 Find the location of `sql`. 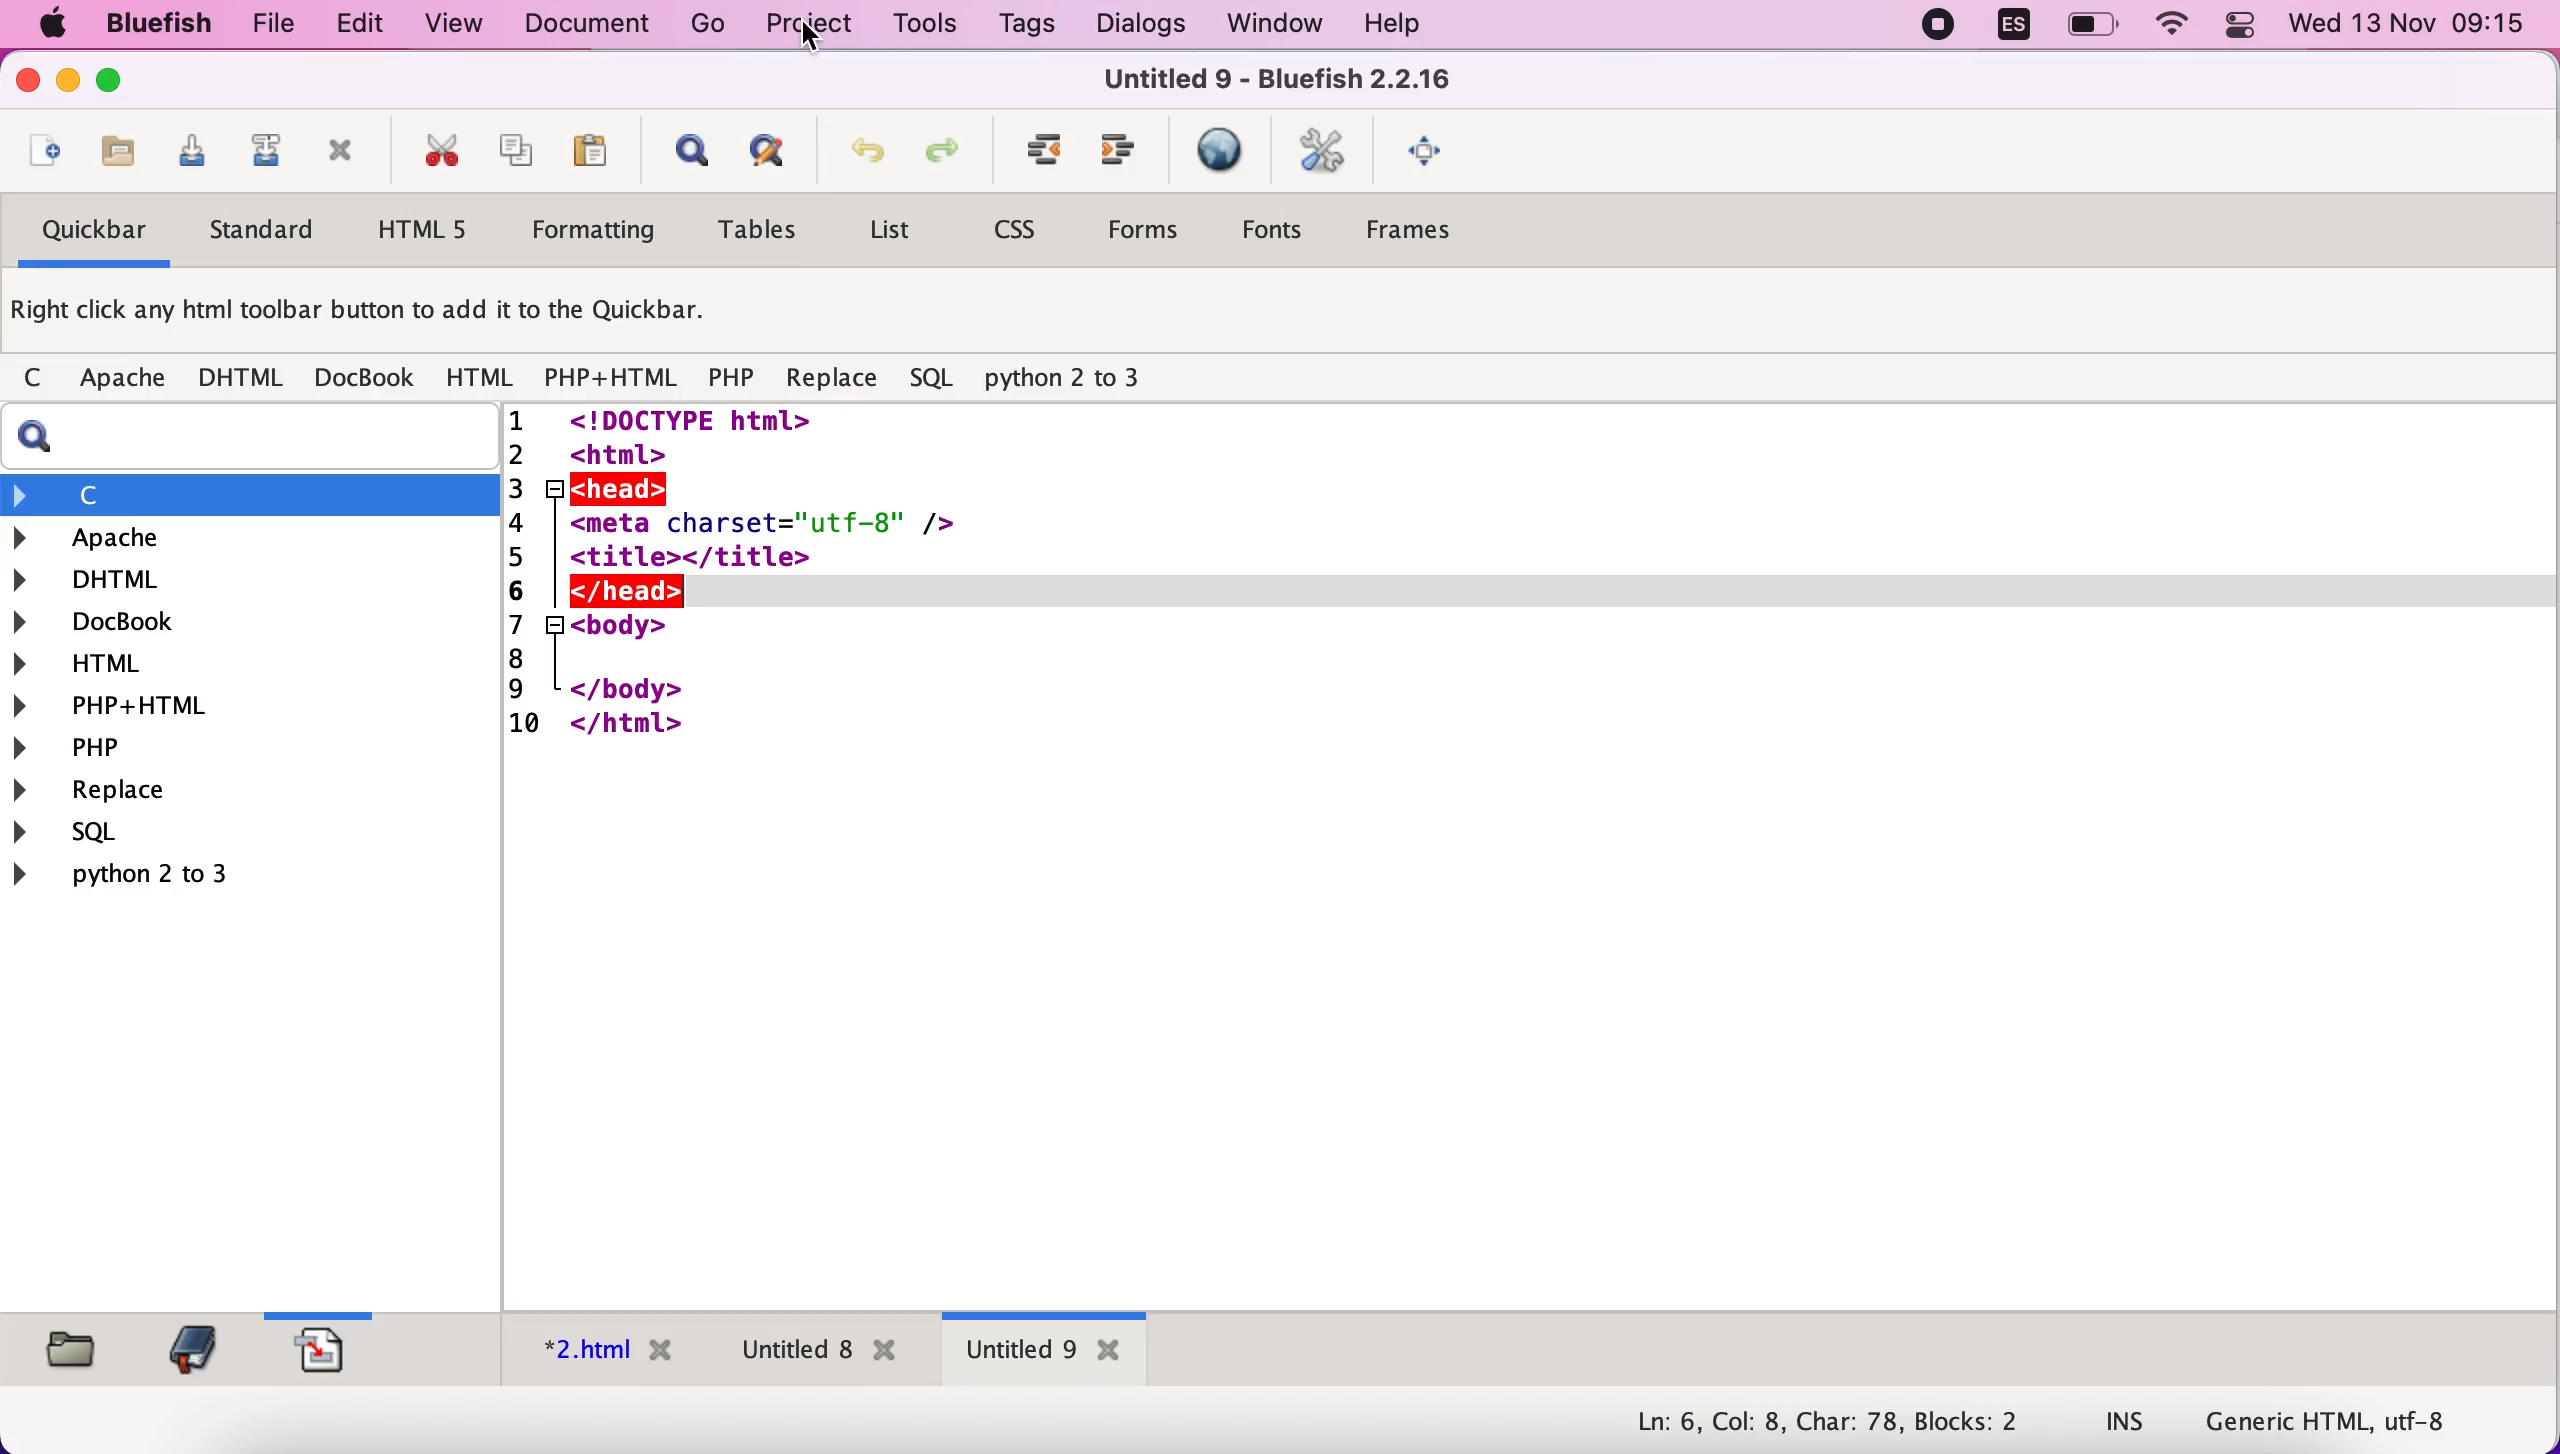

sql is located at coordinates (933, 381).